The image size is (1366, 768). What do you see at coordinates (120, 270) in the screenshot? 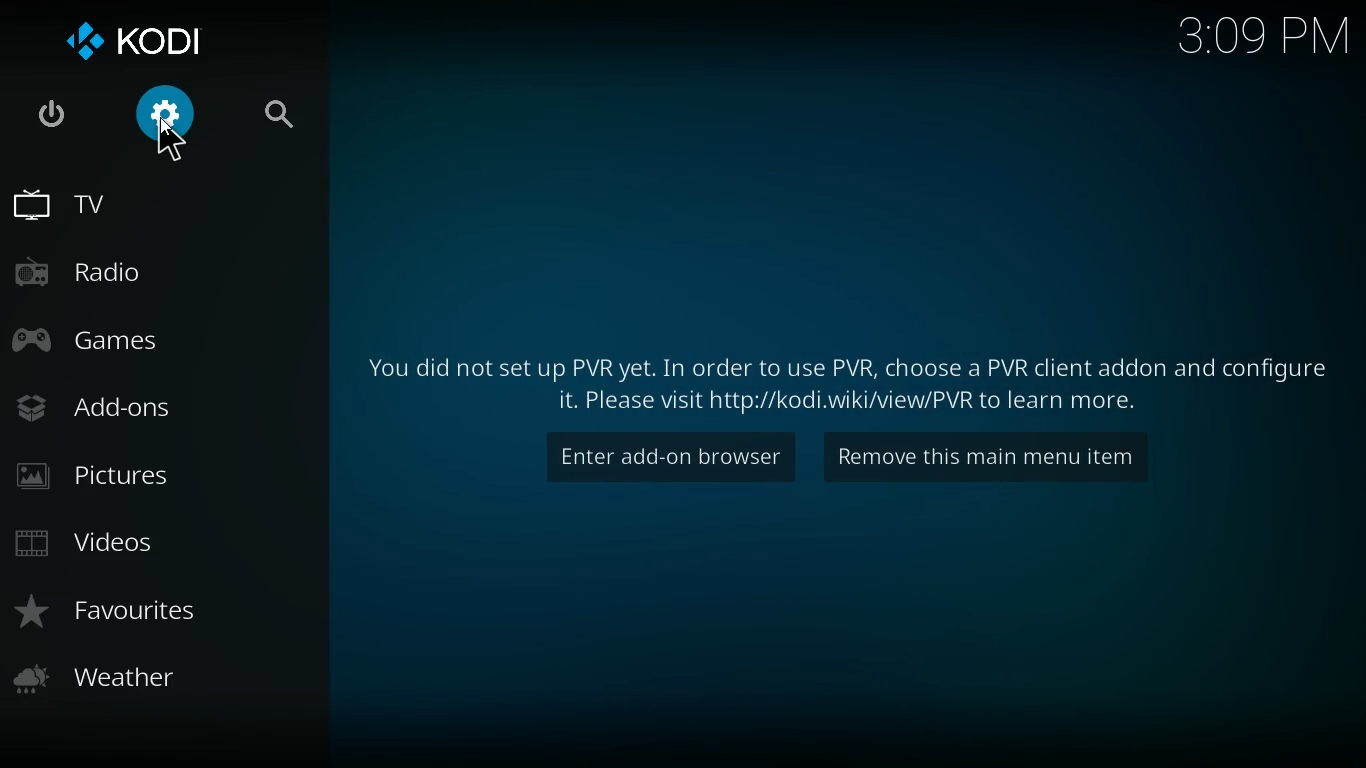
I see `radio` at bounding box center [120, 270].